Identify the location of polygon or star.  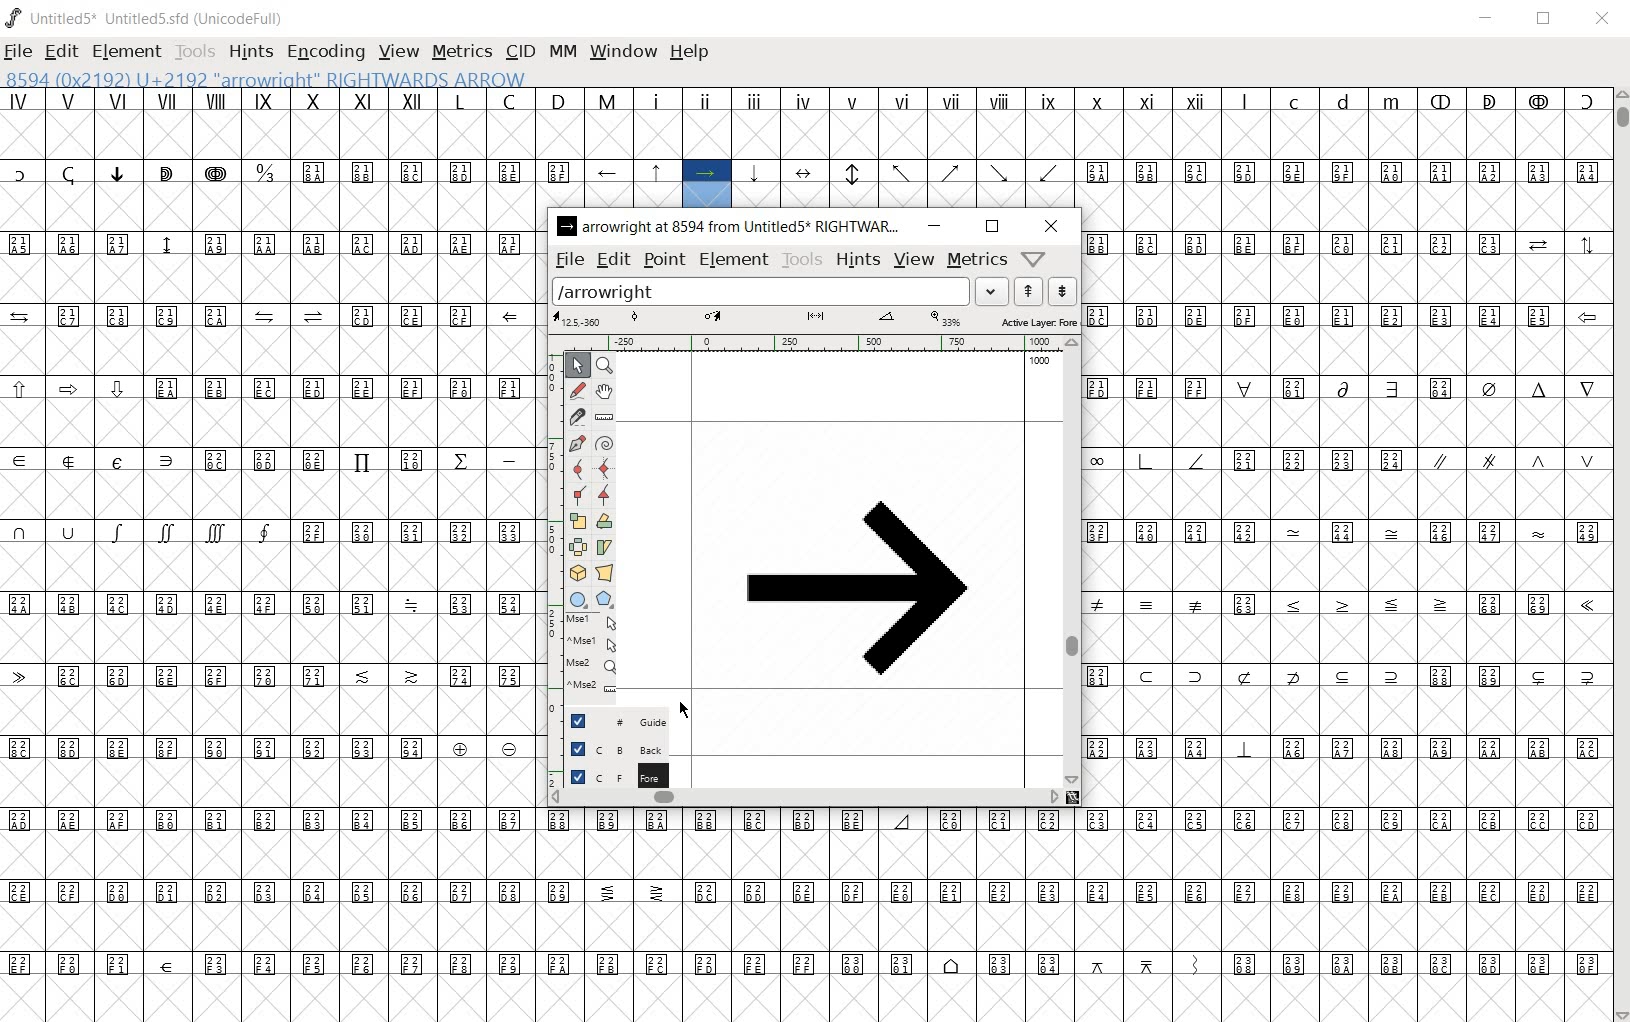
(605, 599).